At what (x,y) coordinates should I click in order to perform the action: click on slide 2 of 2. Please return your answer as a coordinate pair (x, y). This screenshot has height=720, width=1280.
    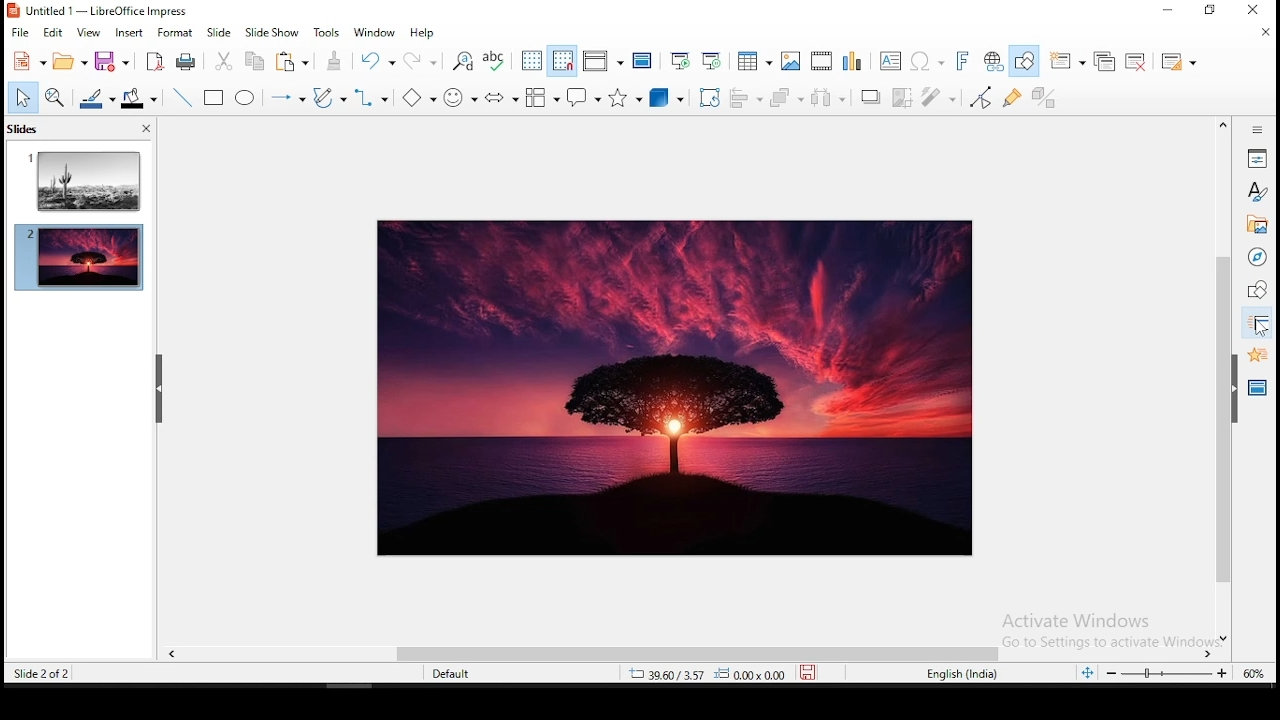
    Looking at the image, I should click on (46, 676).